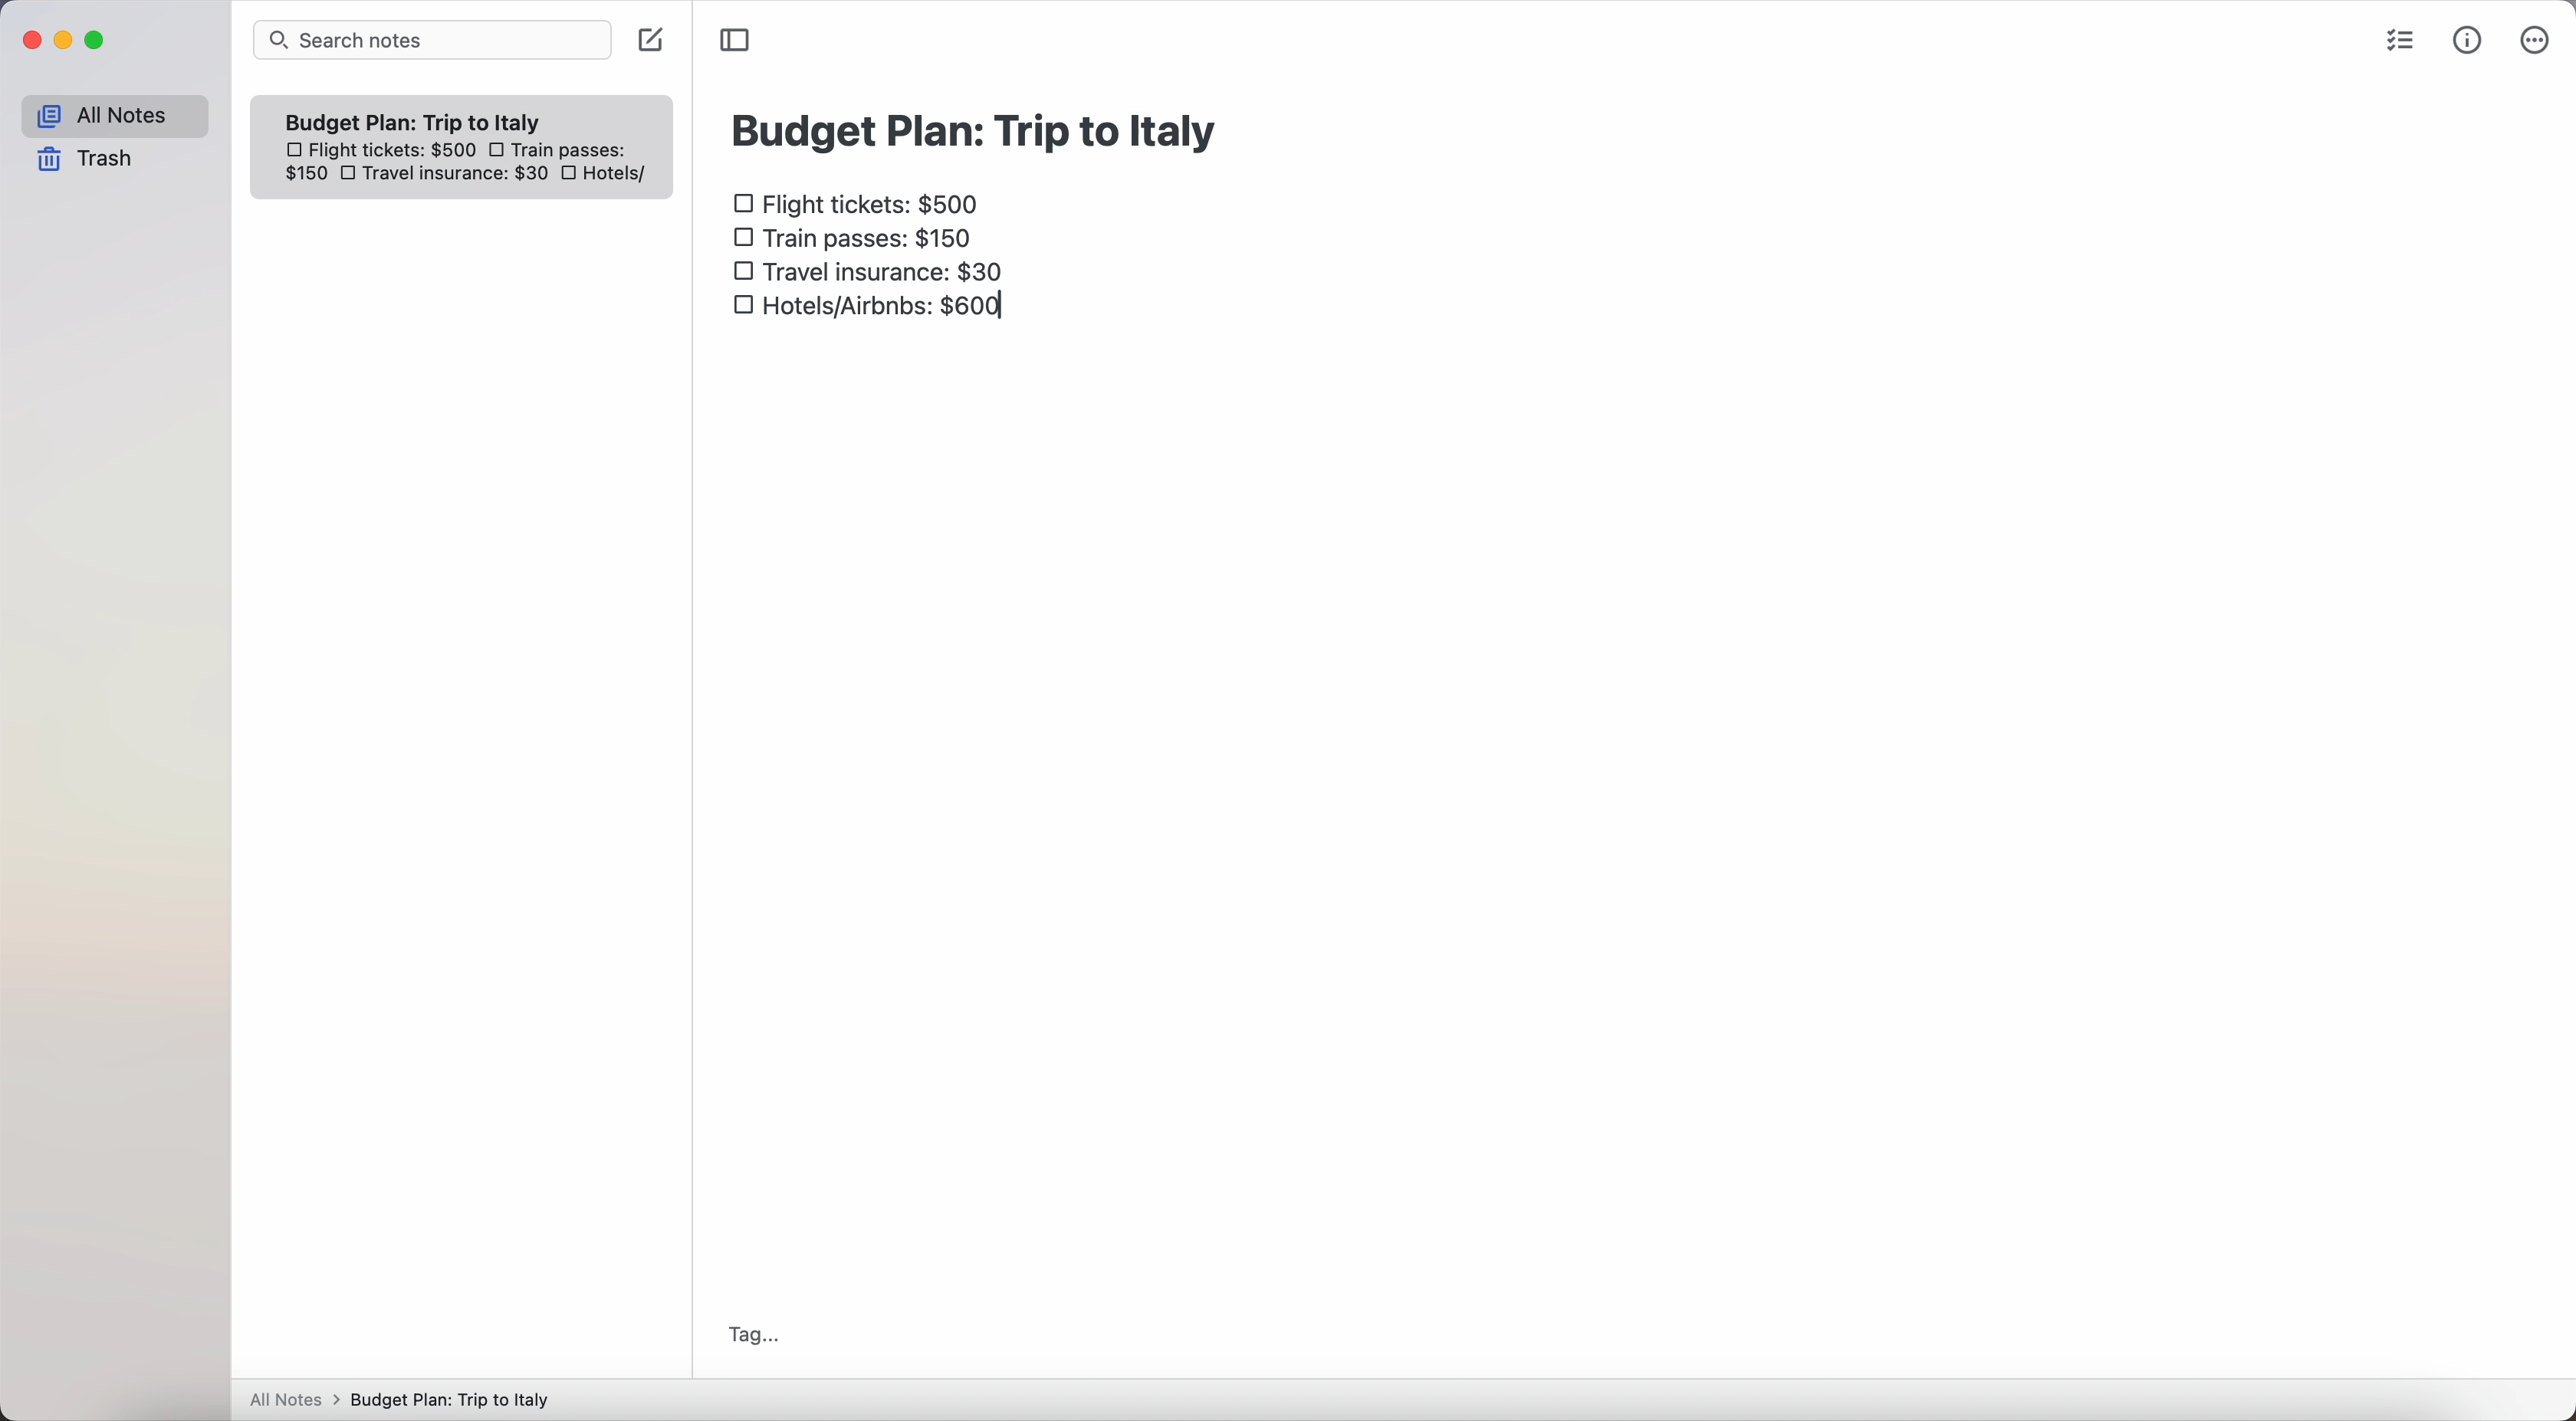  What do you see at coordinates (31, 40) in the screenshot?
I see `close Simplenote` at bounding box center [31, 40].